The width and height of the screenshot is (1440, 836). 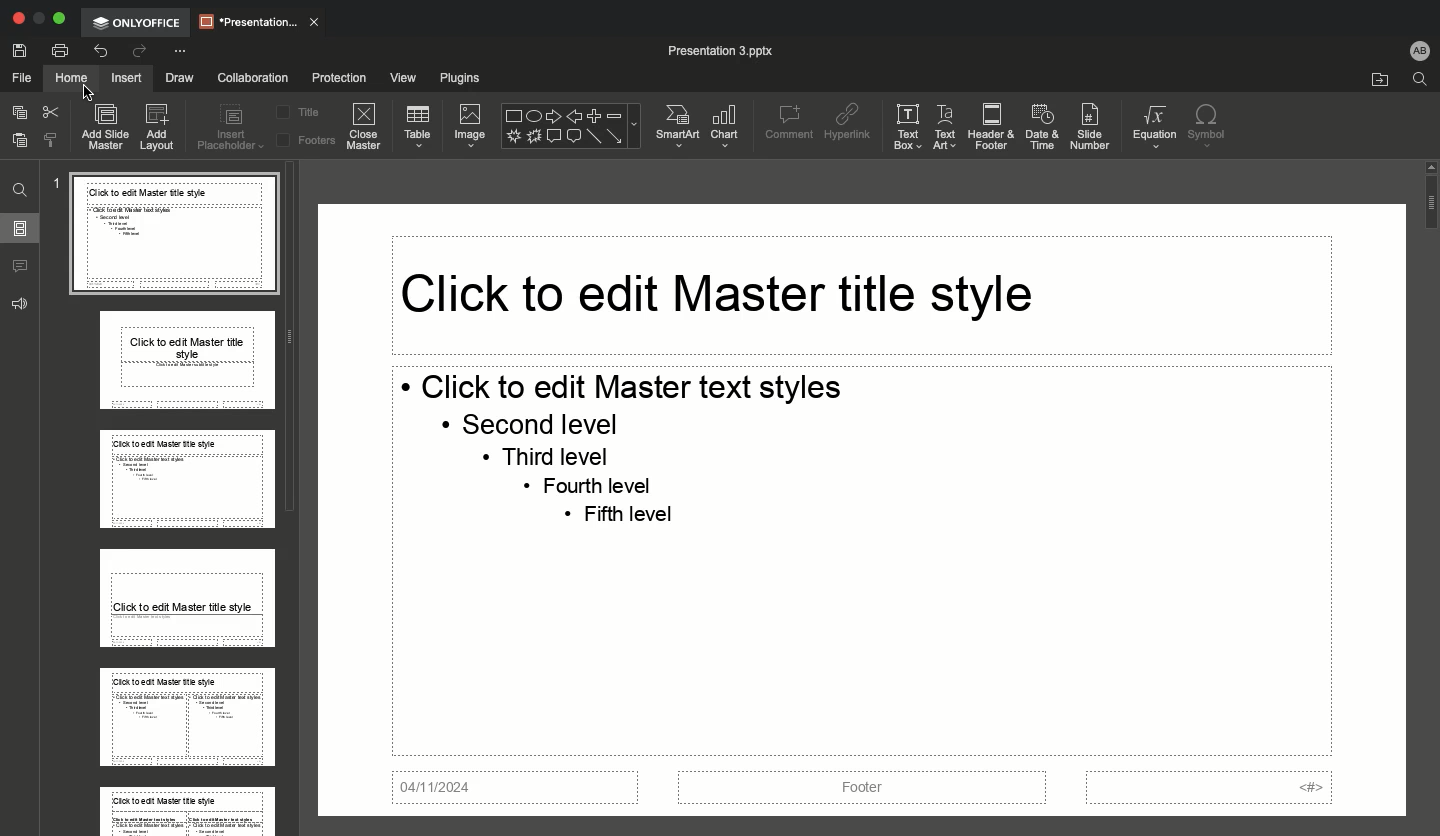 I want to click on Presentation 3 pptx., so click(x=735, y=50).